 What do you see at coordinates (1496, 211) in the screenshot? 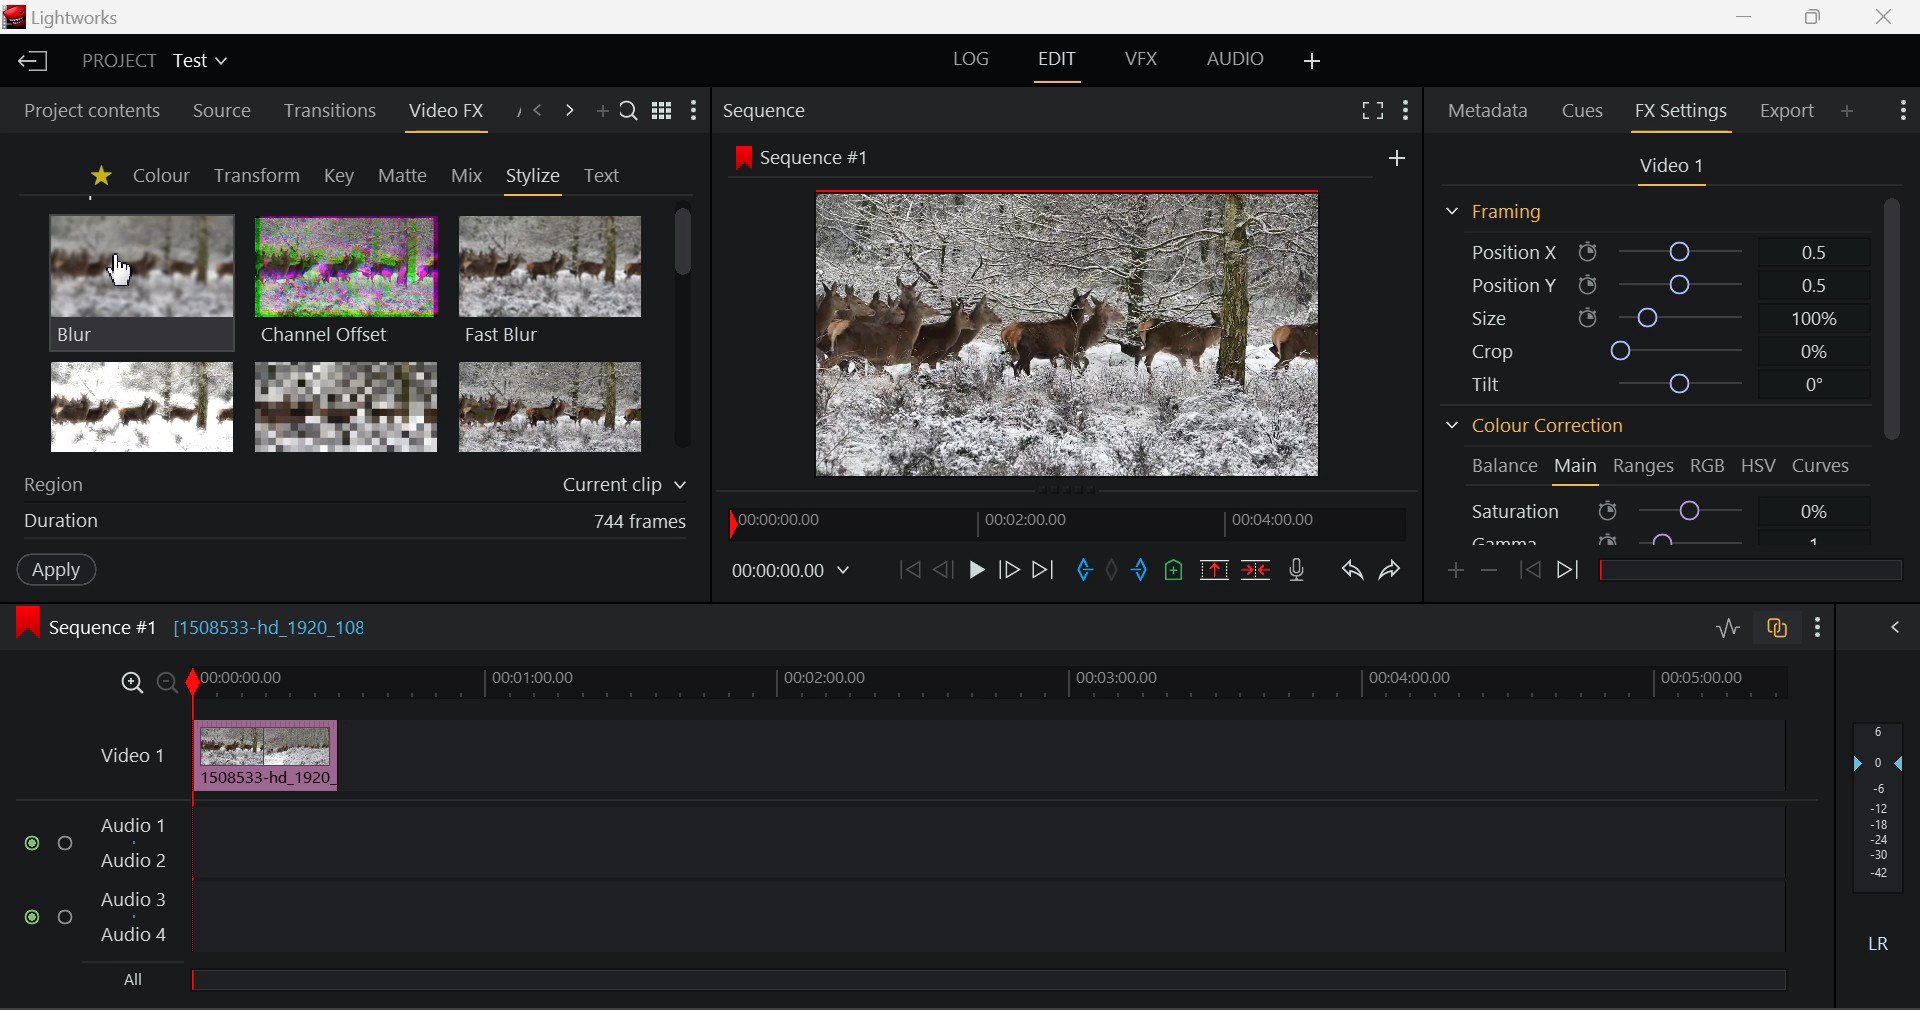
I see `Framing Section` at bounding box center [1496, 211].